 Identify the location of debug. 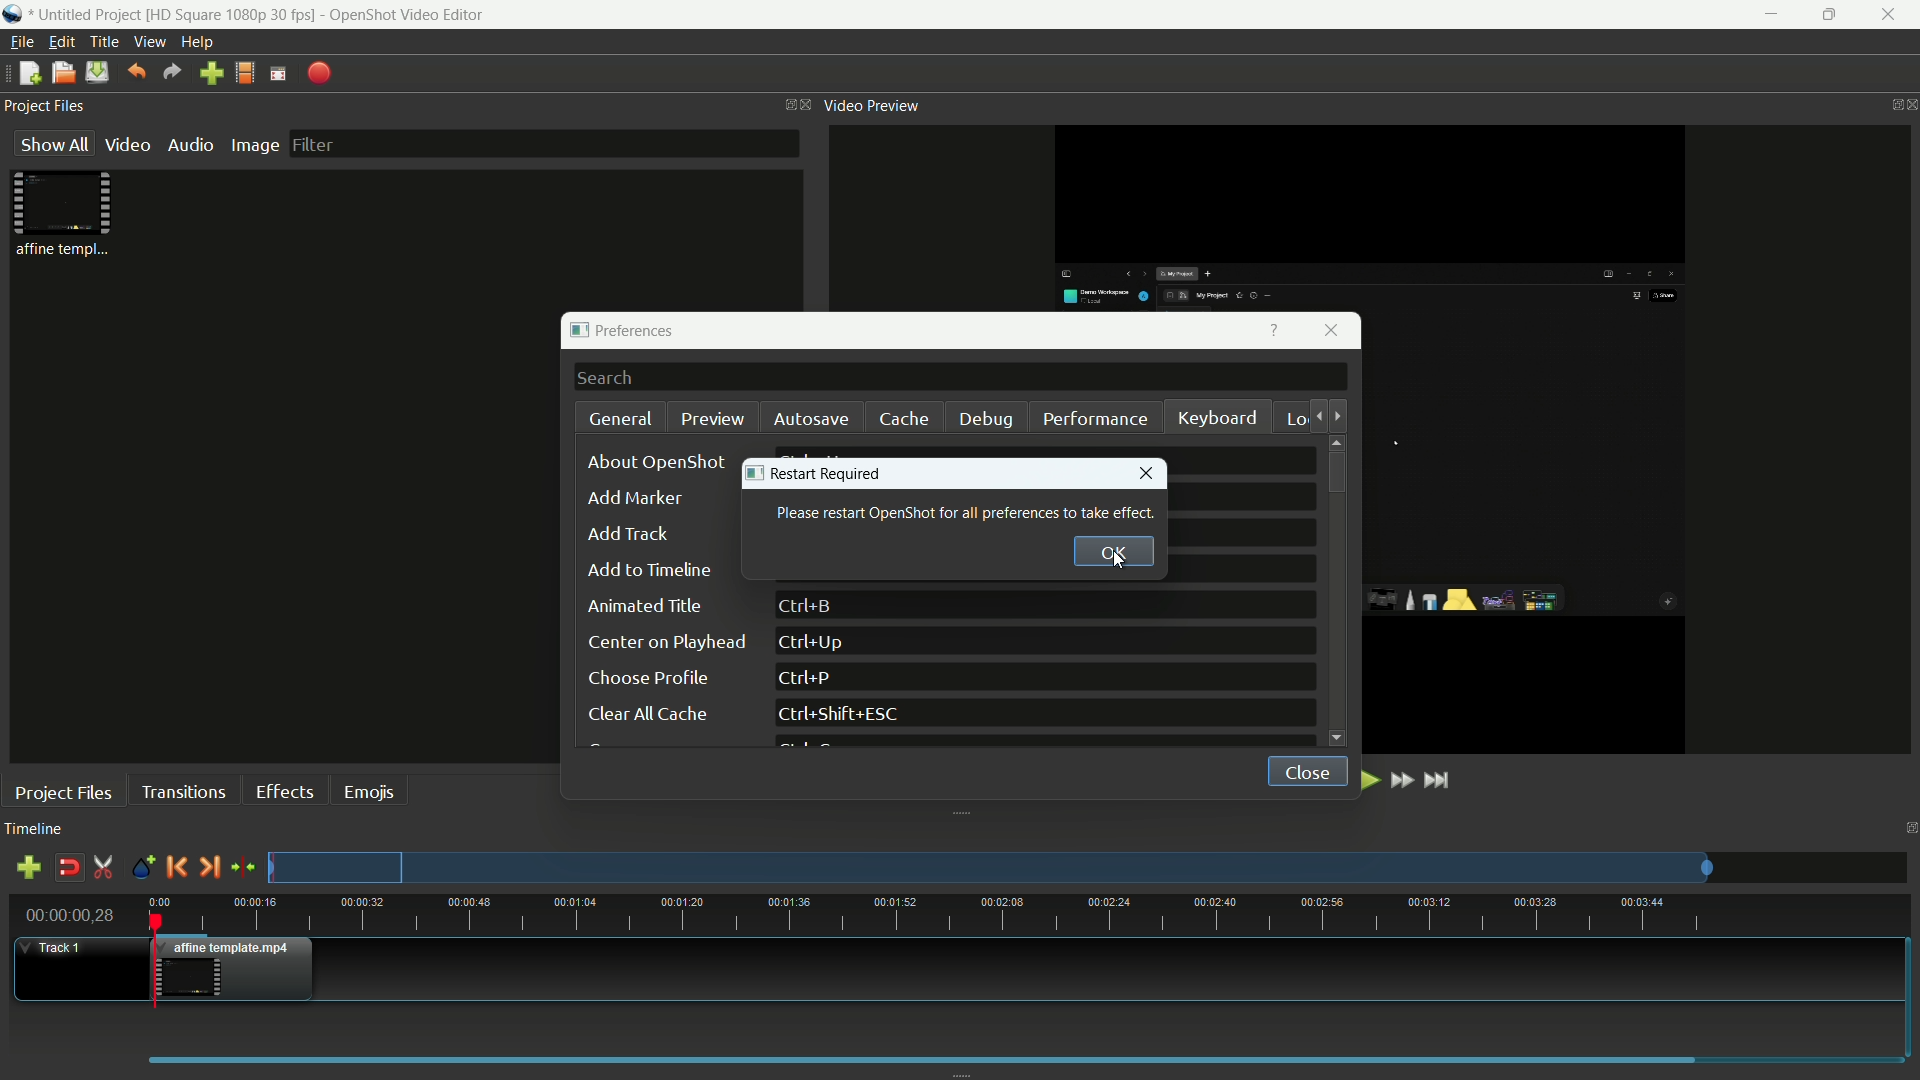
(989, 420).